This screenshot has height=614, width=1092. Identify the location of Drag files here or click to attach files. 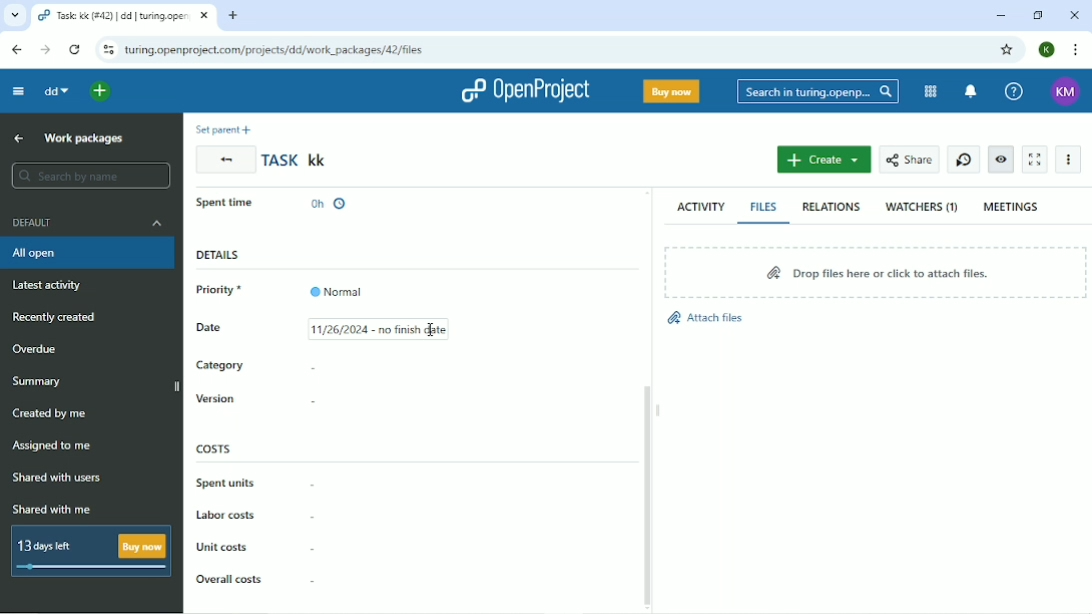
(875, 272).